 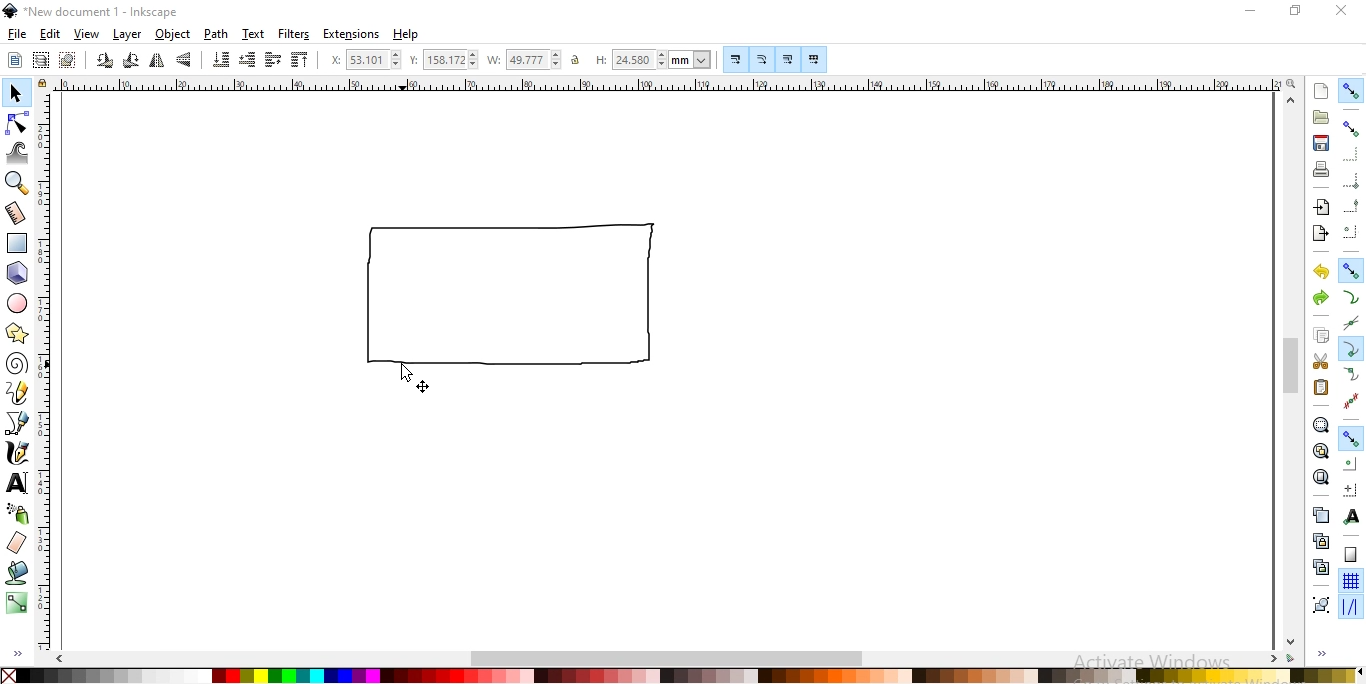 What do you see at coordinates (18, 124) in the screenshot?
I see `edit paths by nodes` at bounding box center [18, 124].